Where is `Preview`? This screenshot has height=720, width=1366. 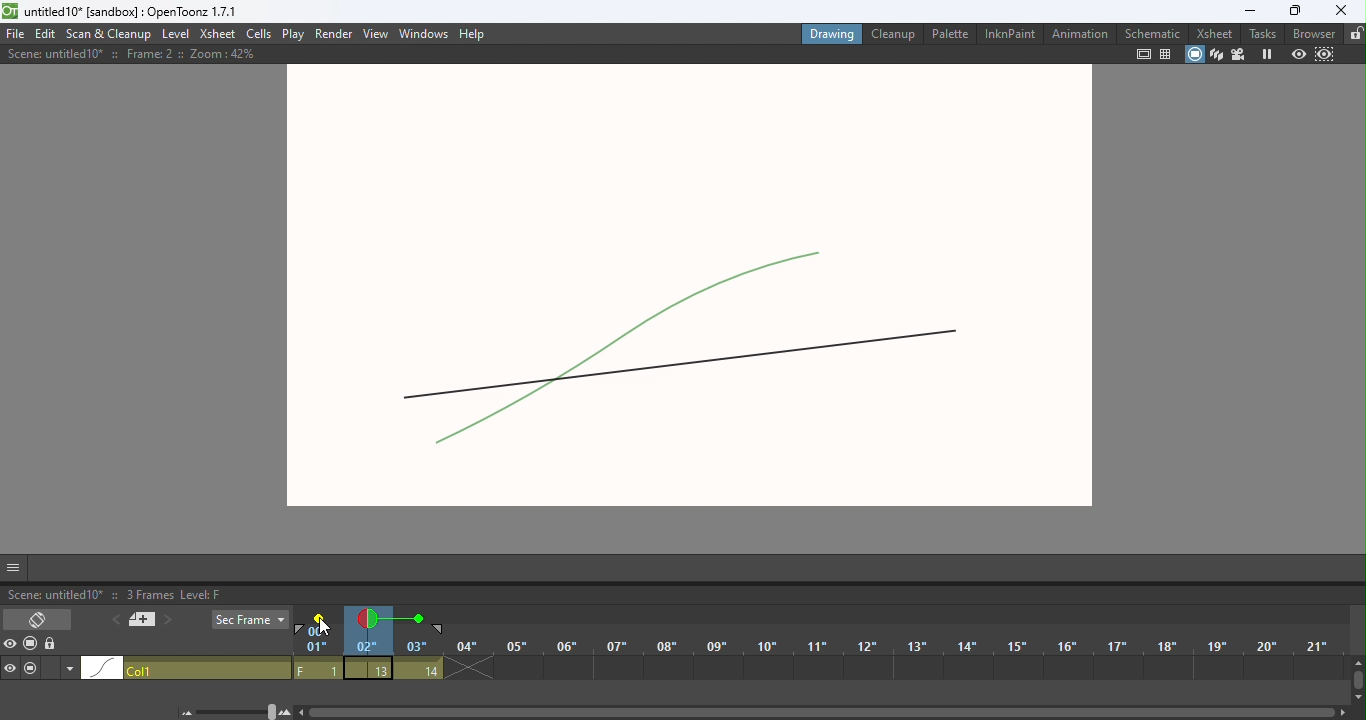
Preview is located at coordinates (1298, 53).